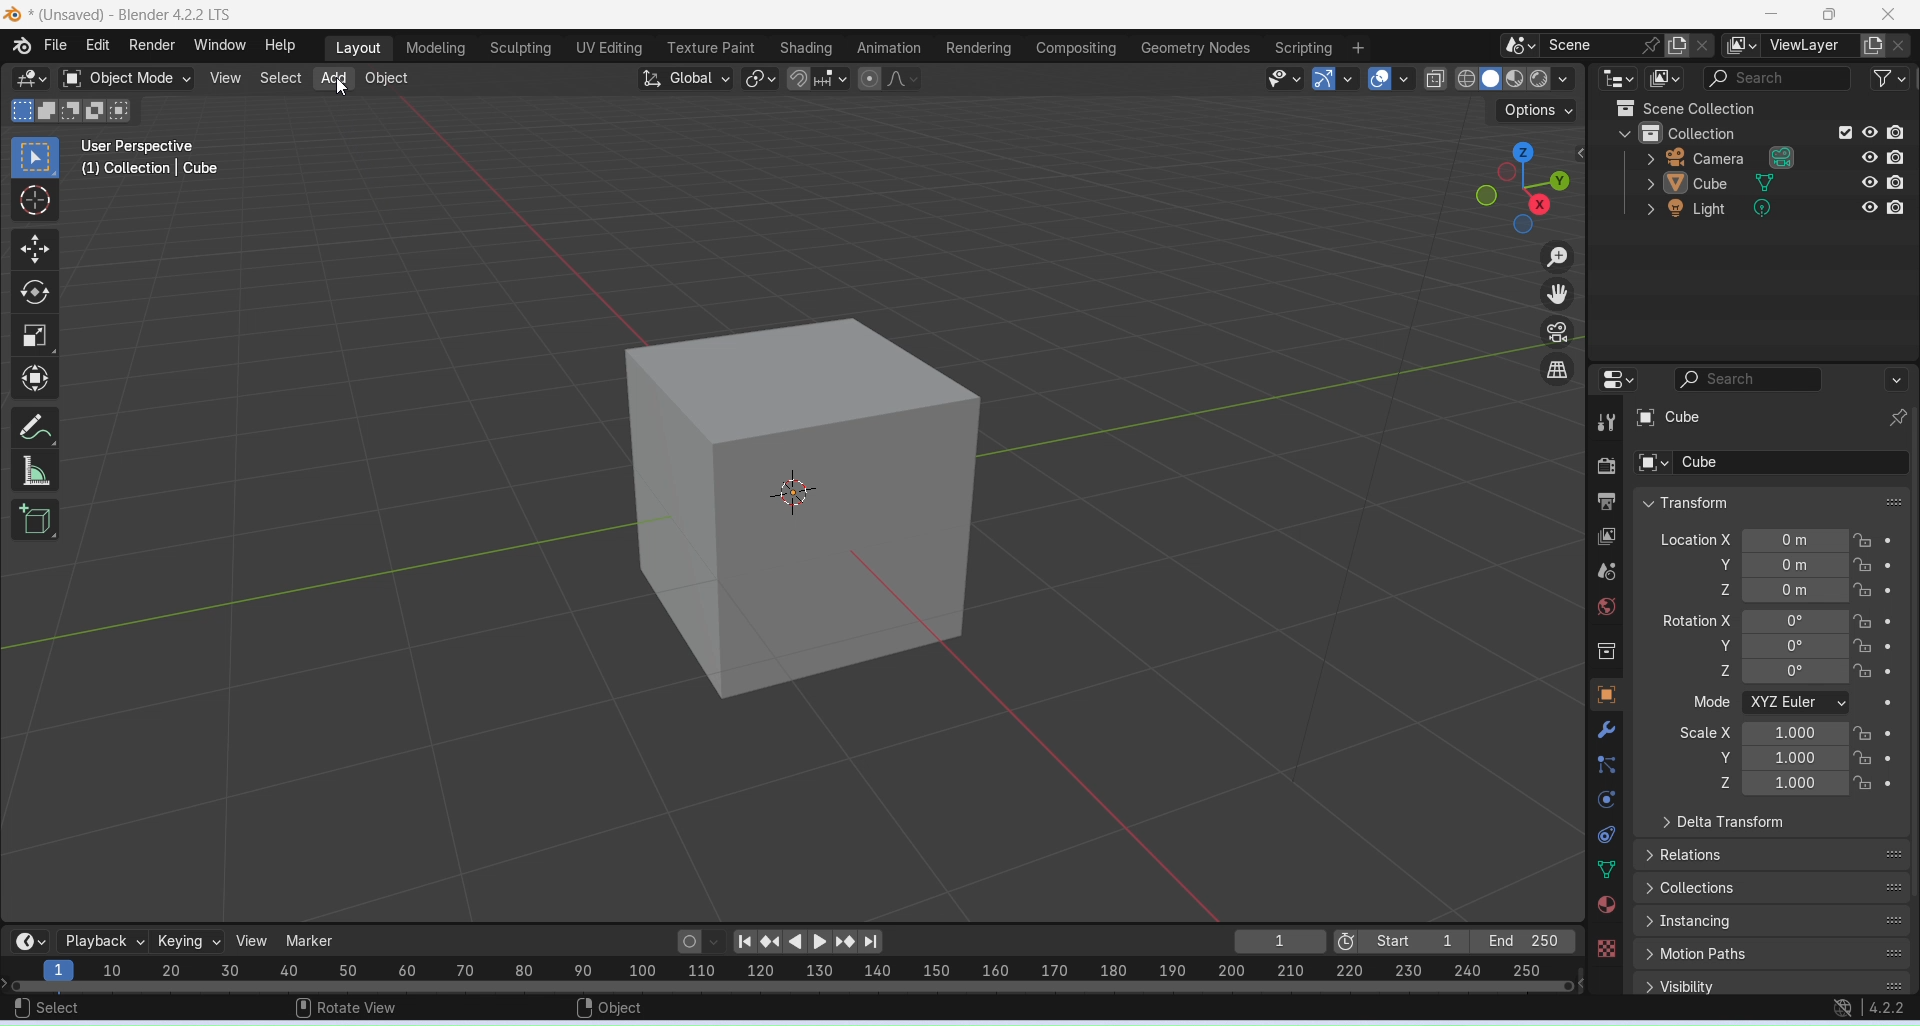 The image size is (1920, 1026). Describe the element at coordinates (1762, 132) in the screenshot. I see `Collection layer` at that location.